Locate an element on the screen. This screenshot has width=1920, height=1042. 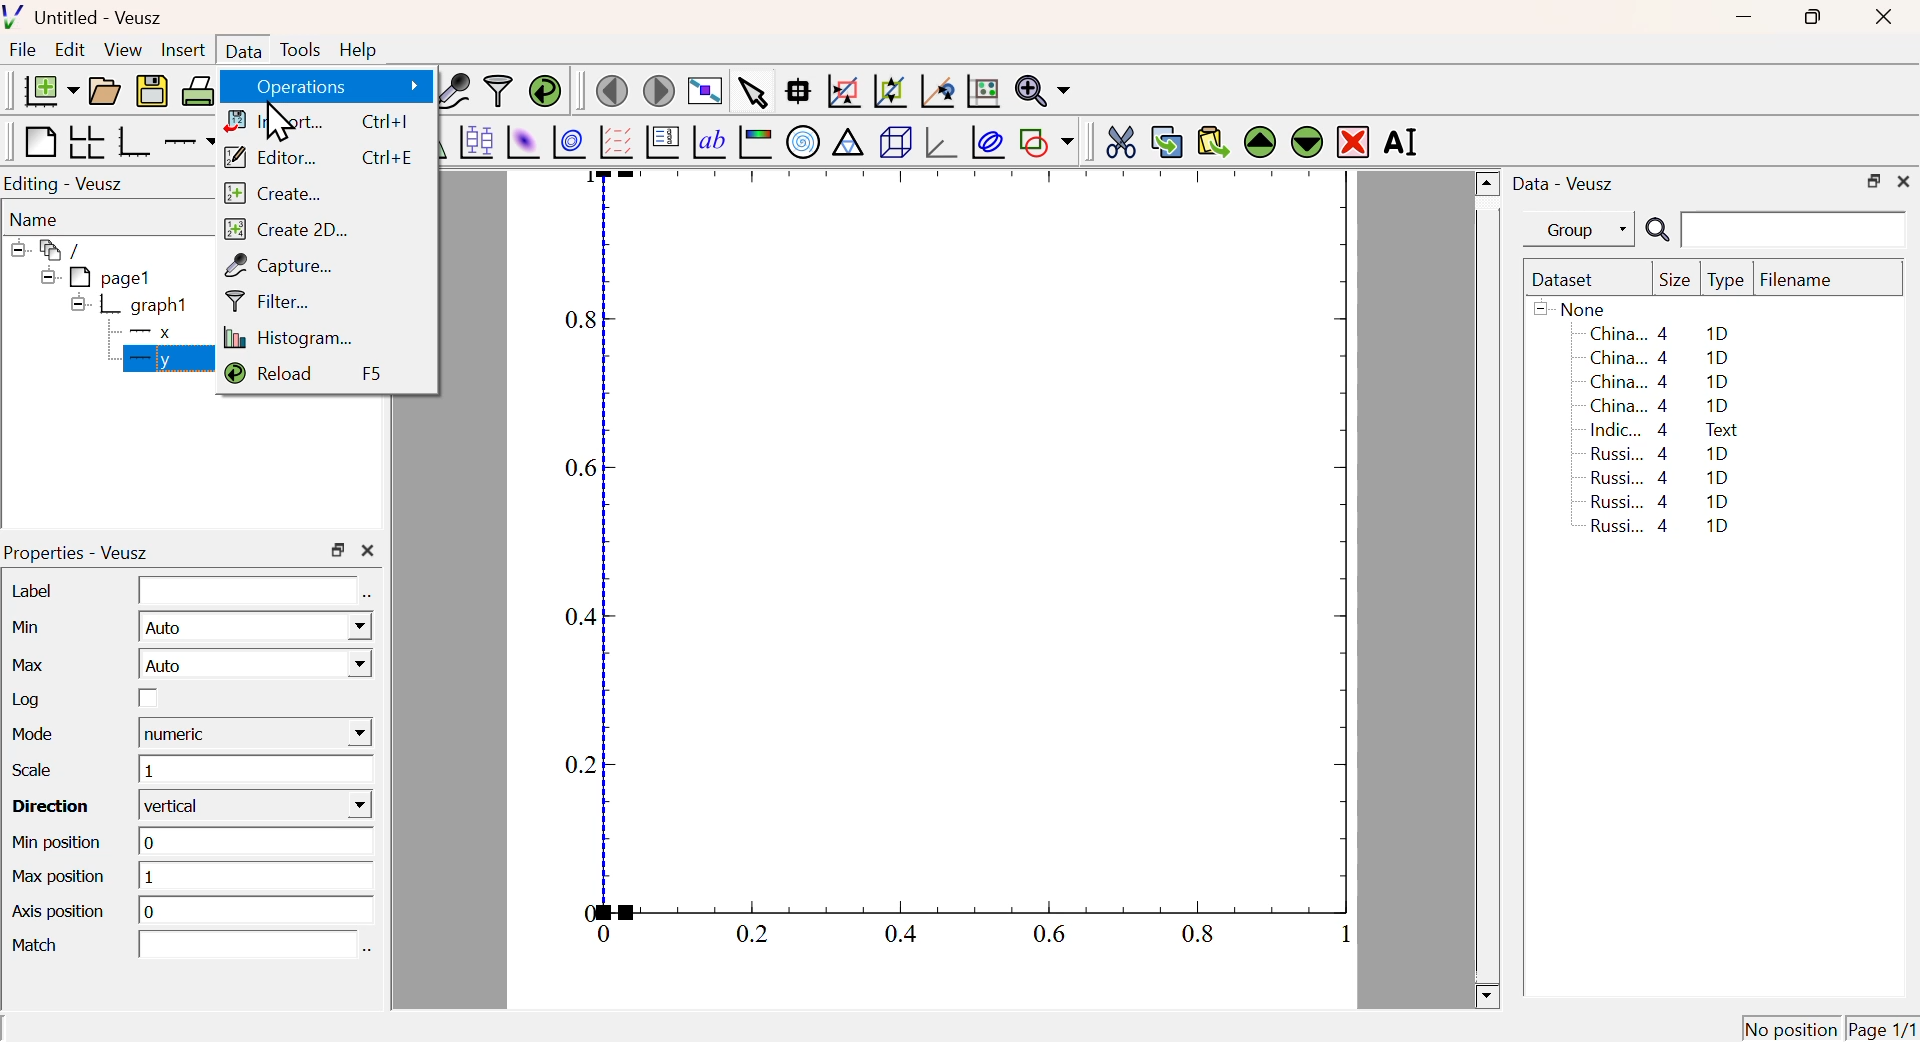
Mode is located at coordinates (38, 736).